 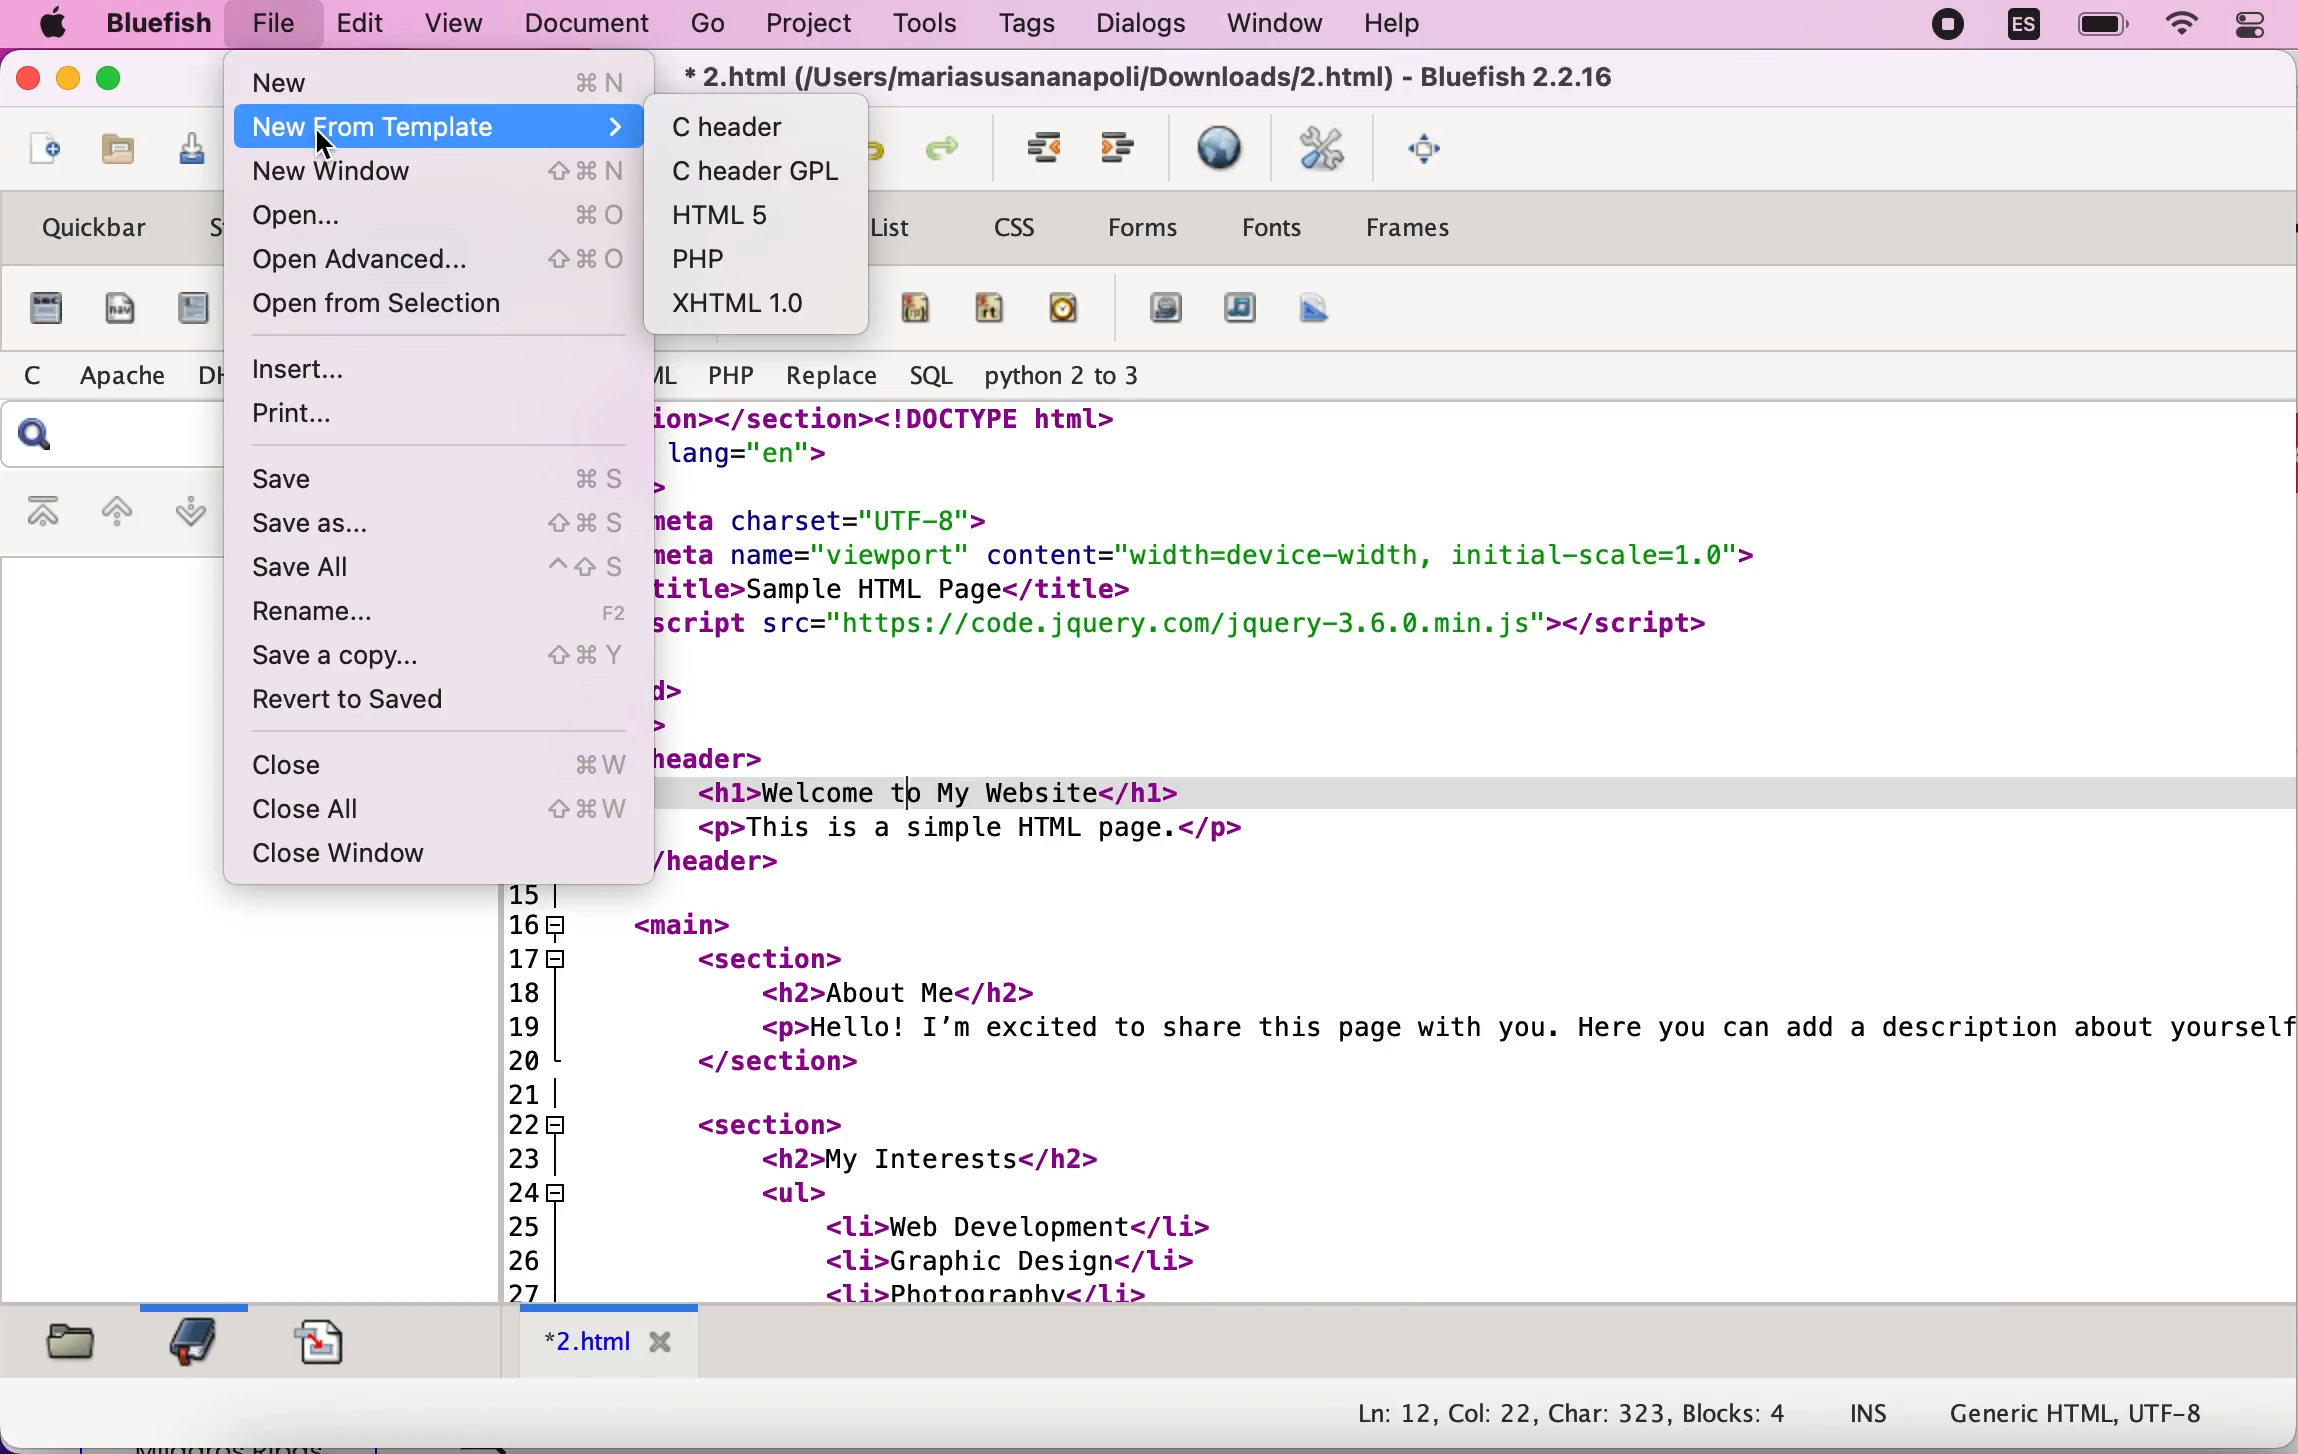 What do you see at coordinates (441, 176) in the screenshot?
I see `new window` at bounding box center [441, 176].